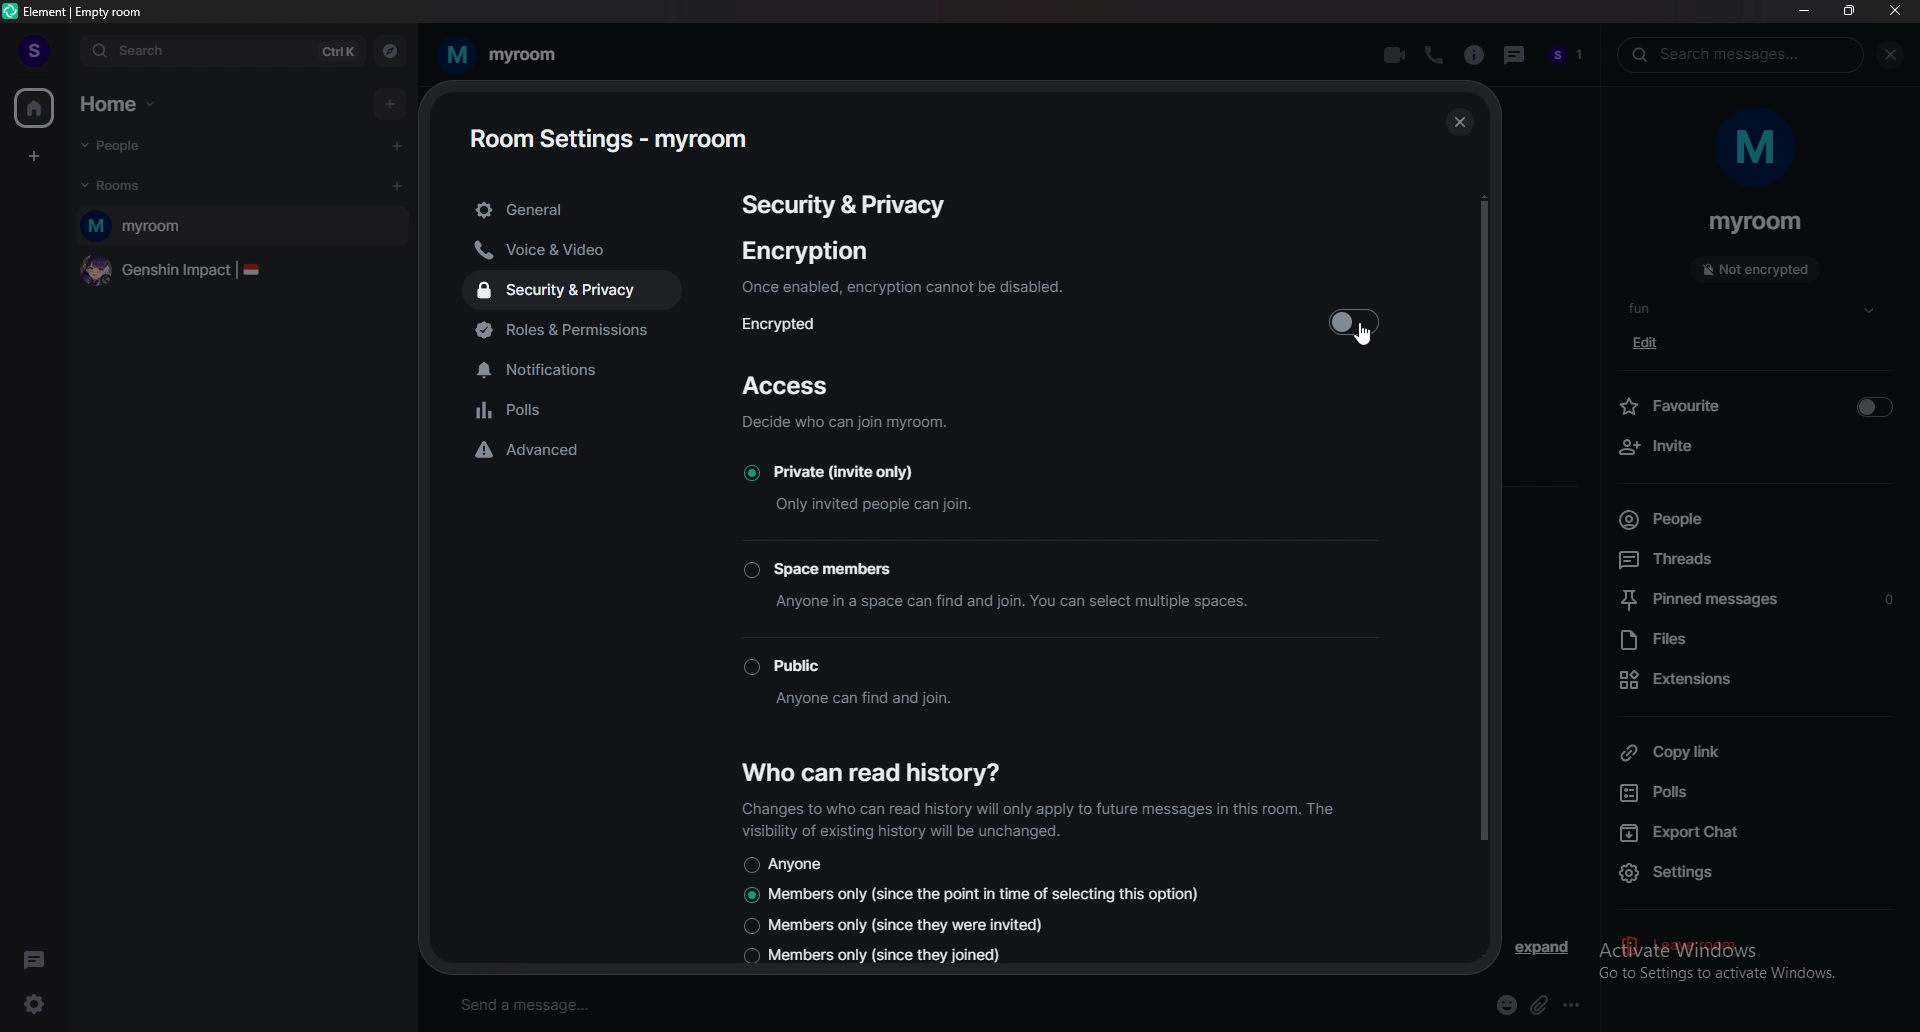  Describe the element at coordinates (239, 273) in the screenshot. I see `genshin impact |` at that location.